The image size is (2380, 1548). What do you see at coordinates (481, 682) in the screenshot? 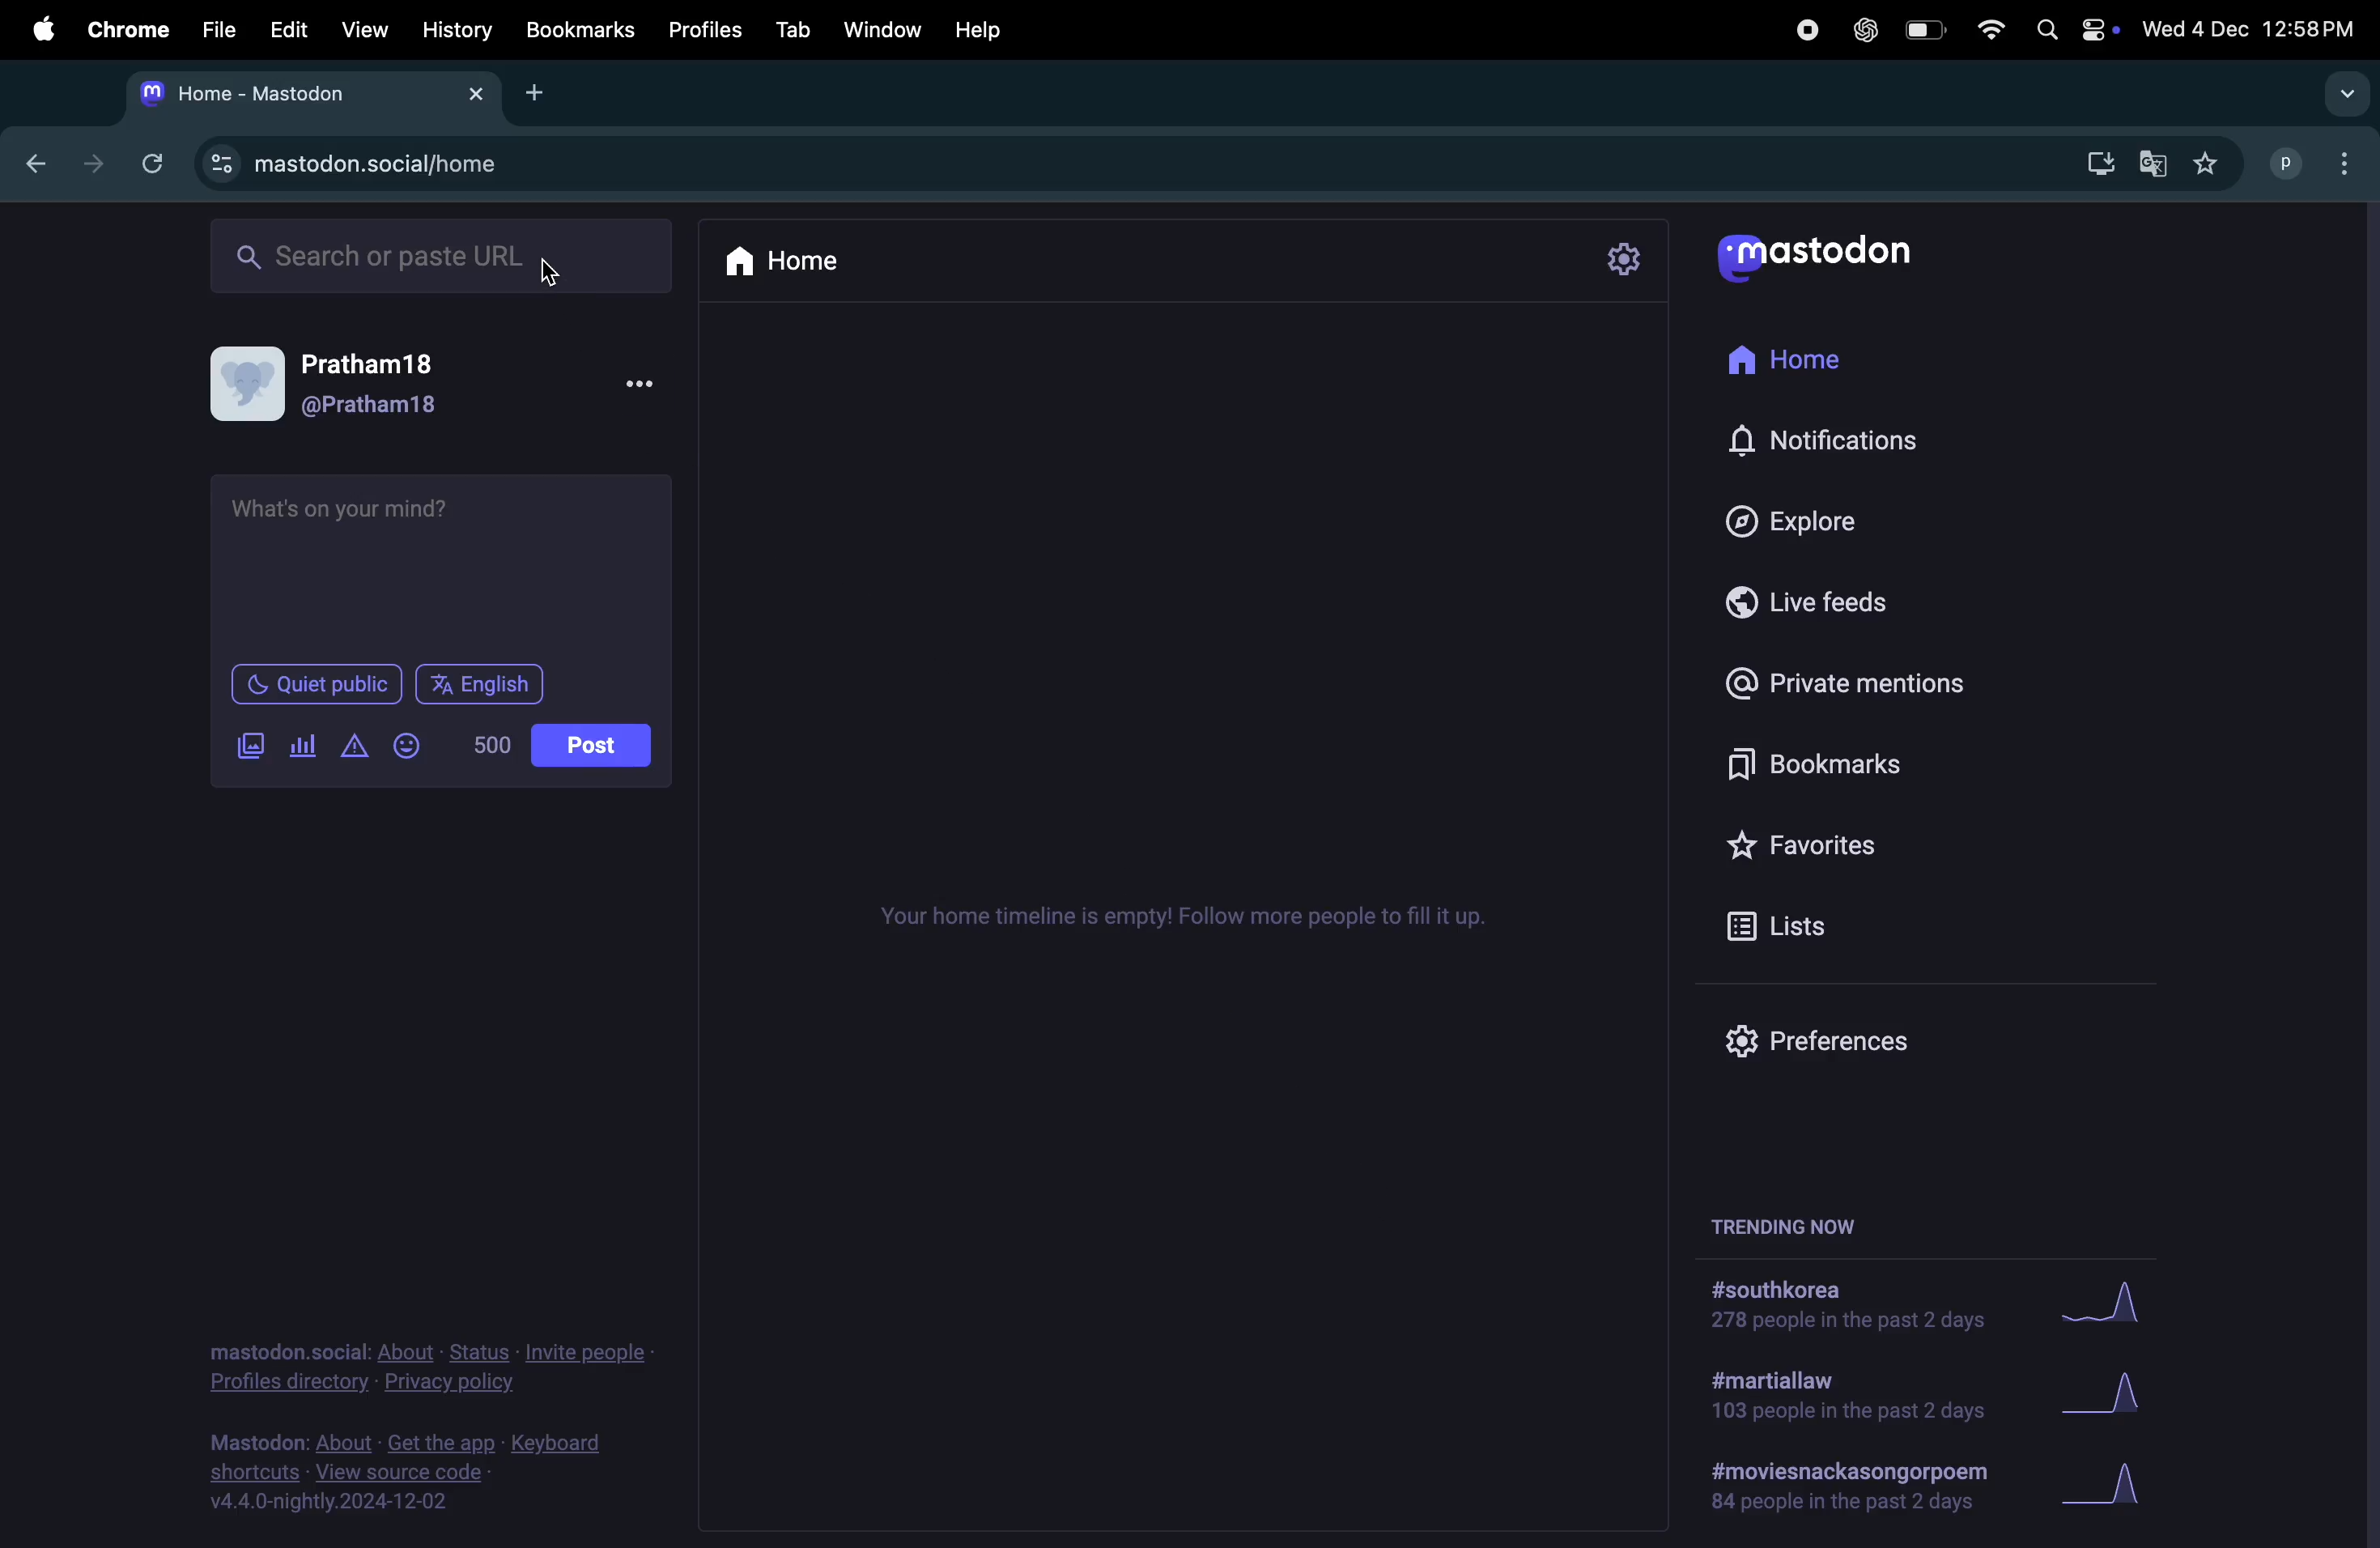
I see `English` at bounding box center [481, 682].